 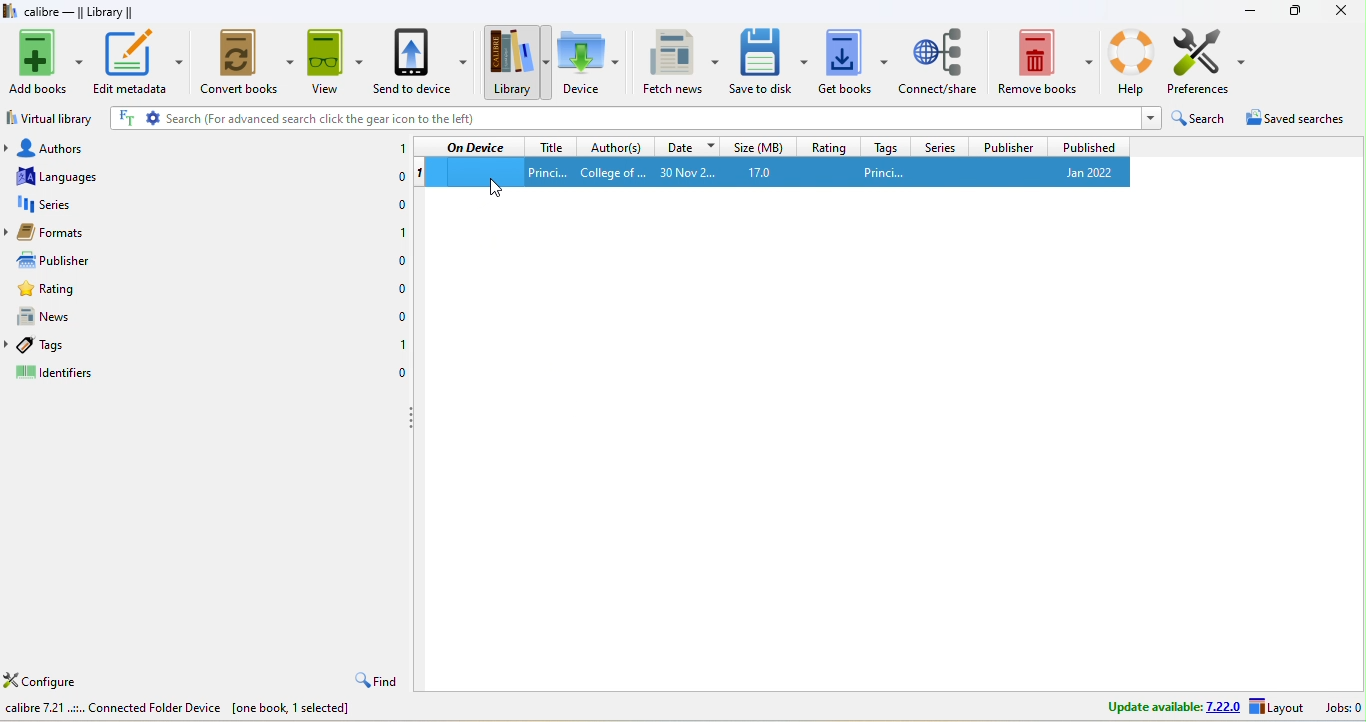 I want to click on resize, so click(x=1295, y=9).